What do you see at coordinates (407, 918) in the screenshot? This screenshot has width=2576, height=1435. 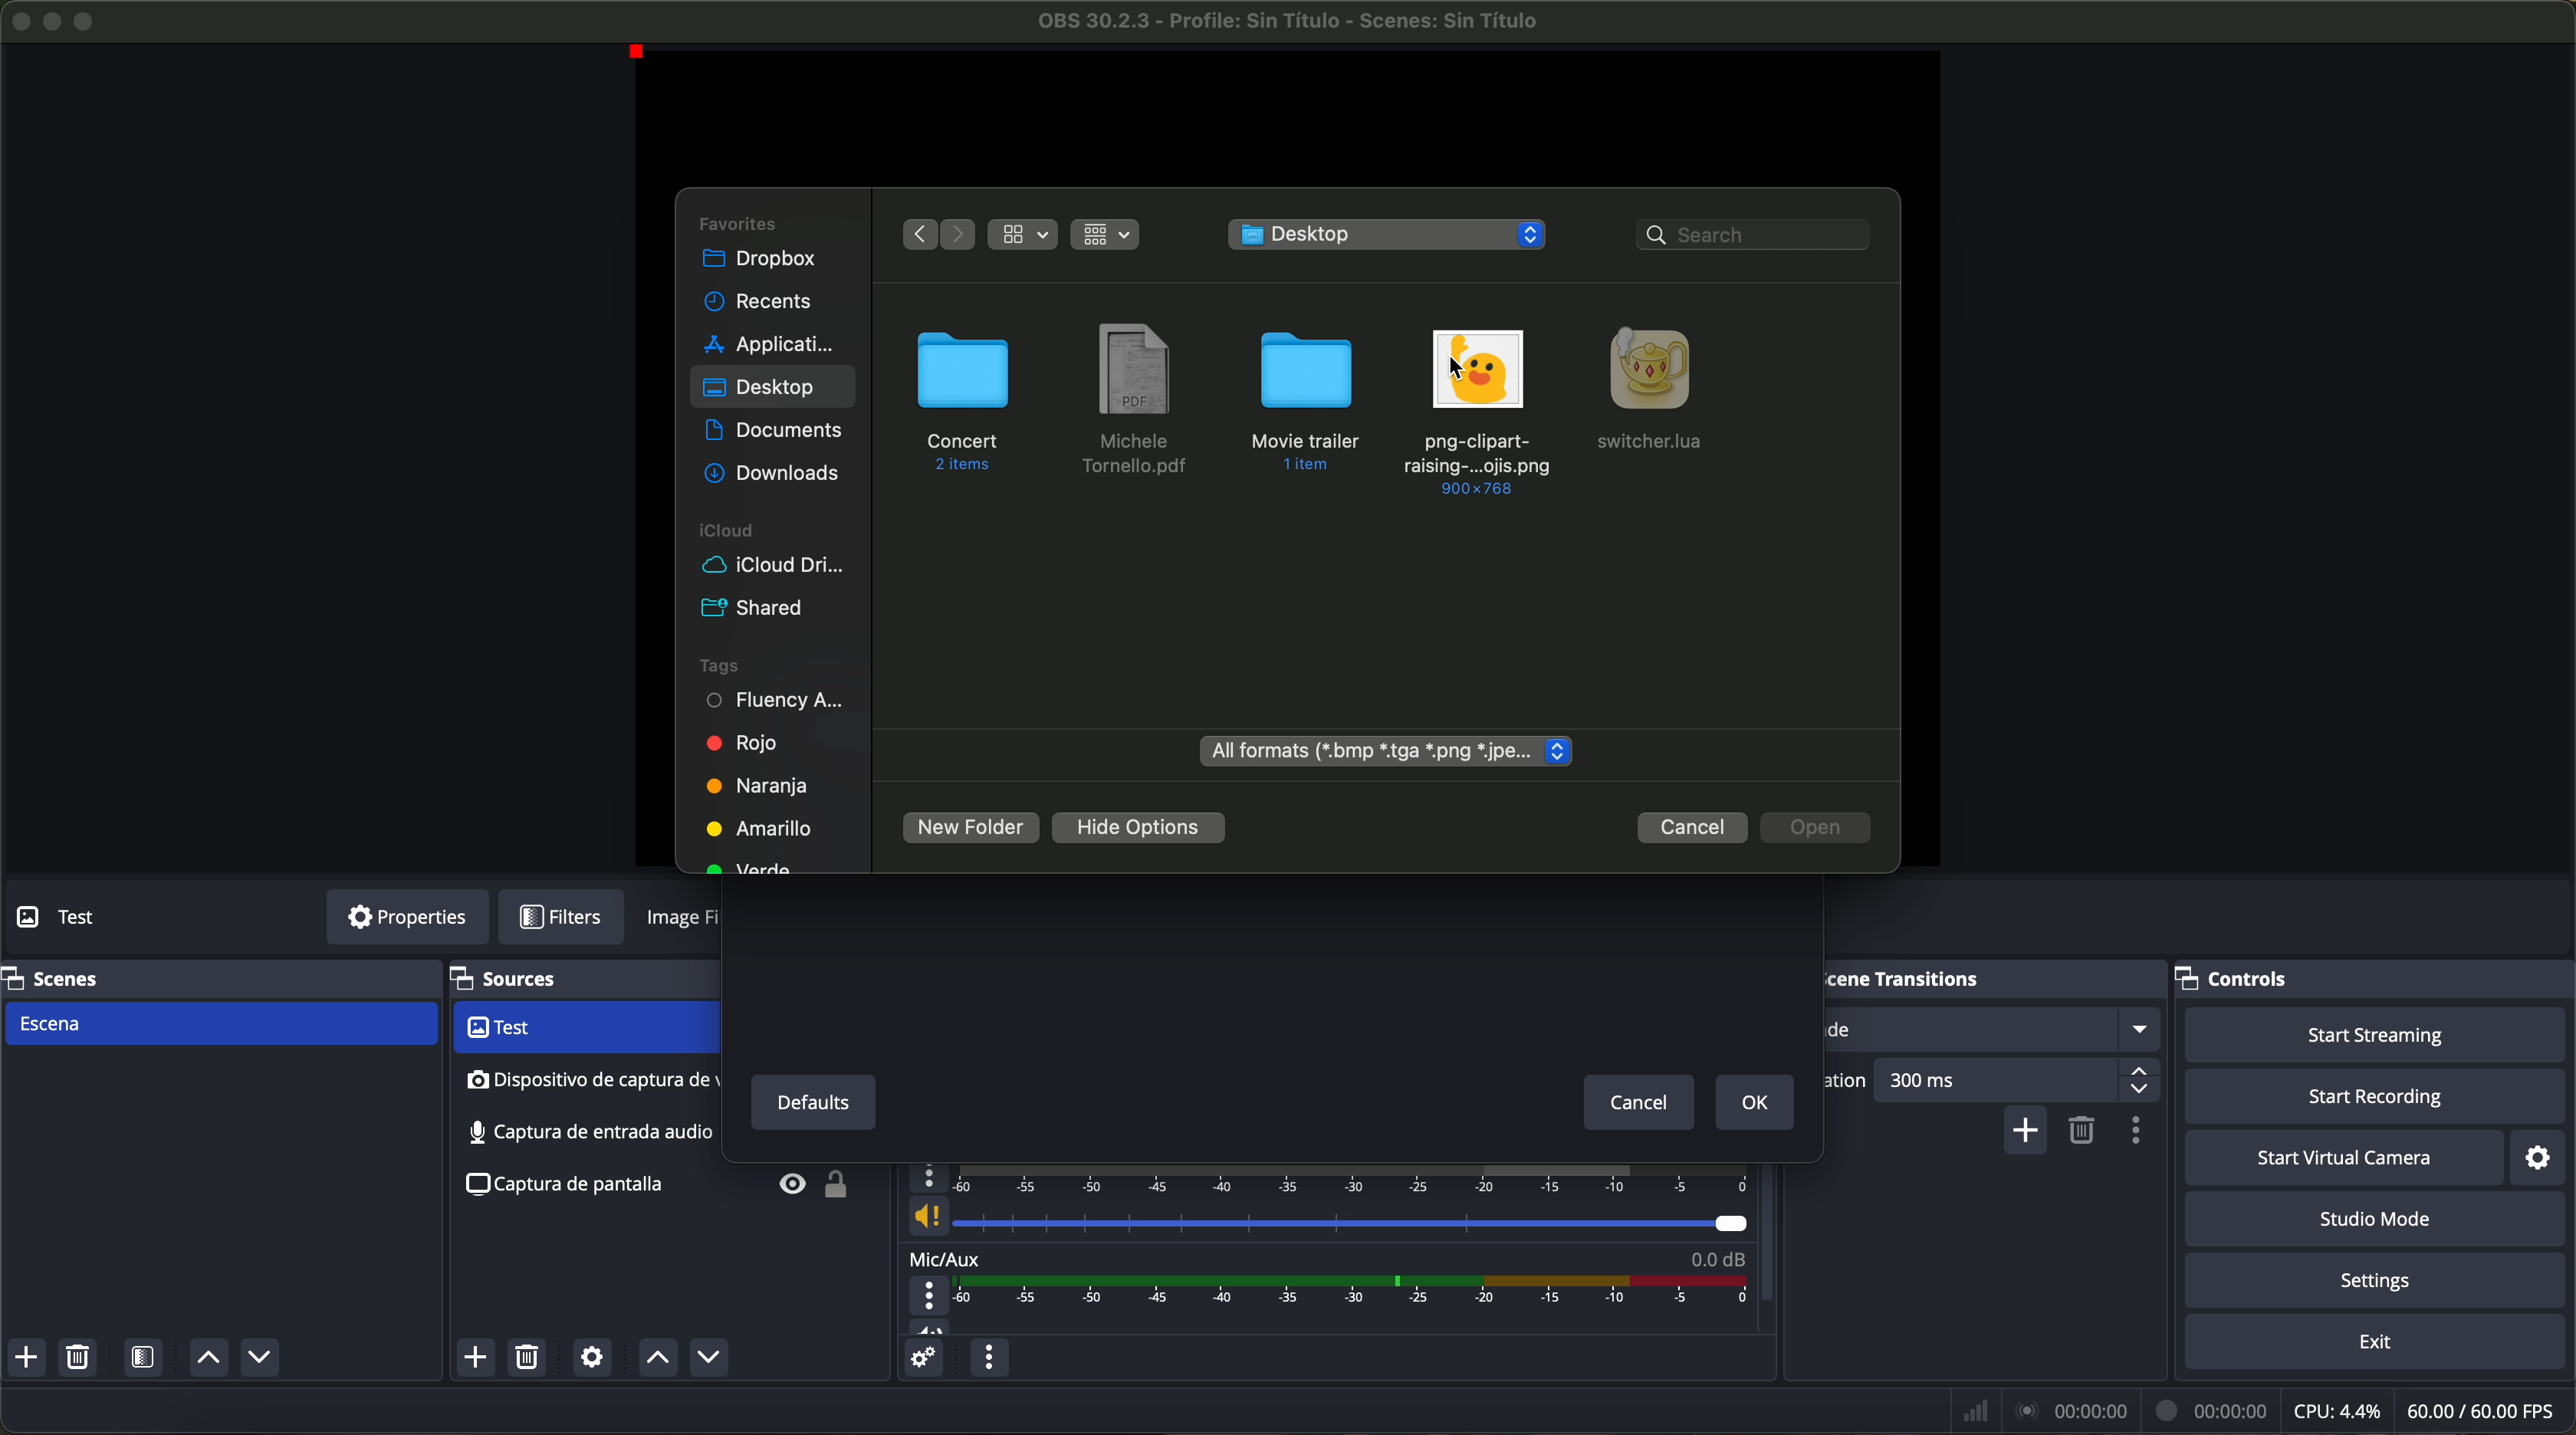 I see `properties` at bounding box center [407, 918].